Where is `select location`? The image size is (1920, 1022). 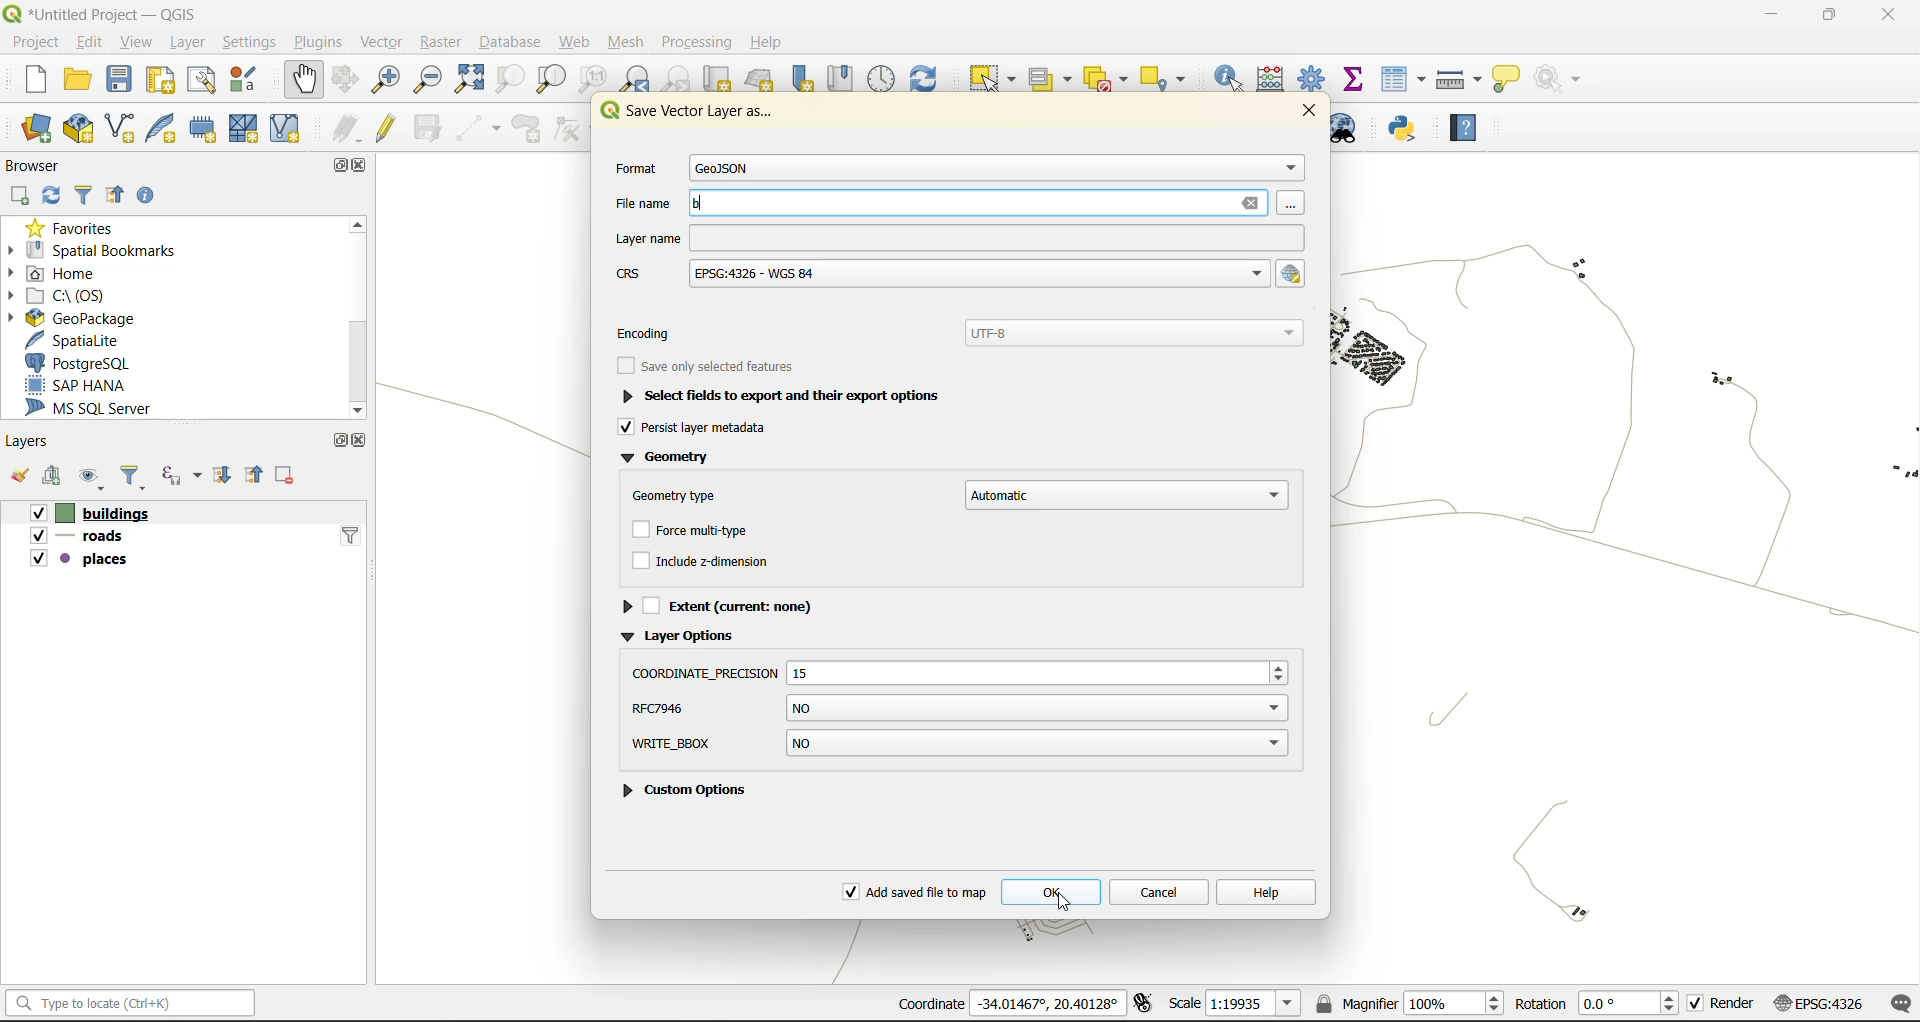
select location is located at coordinates (1169, 79).